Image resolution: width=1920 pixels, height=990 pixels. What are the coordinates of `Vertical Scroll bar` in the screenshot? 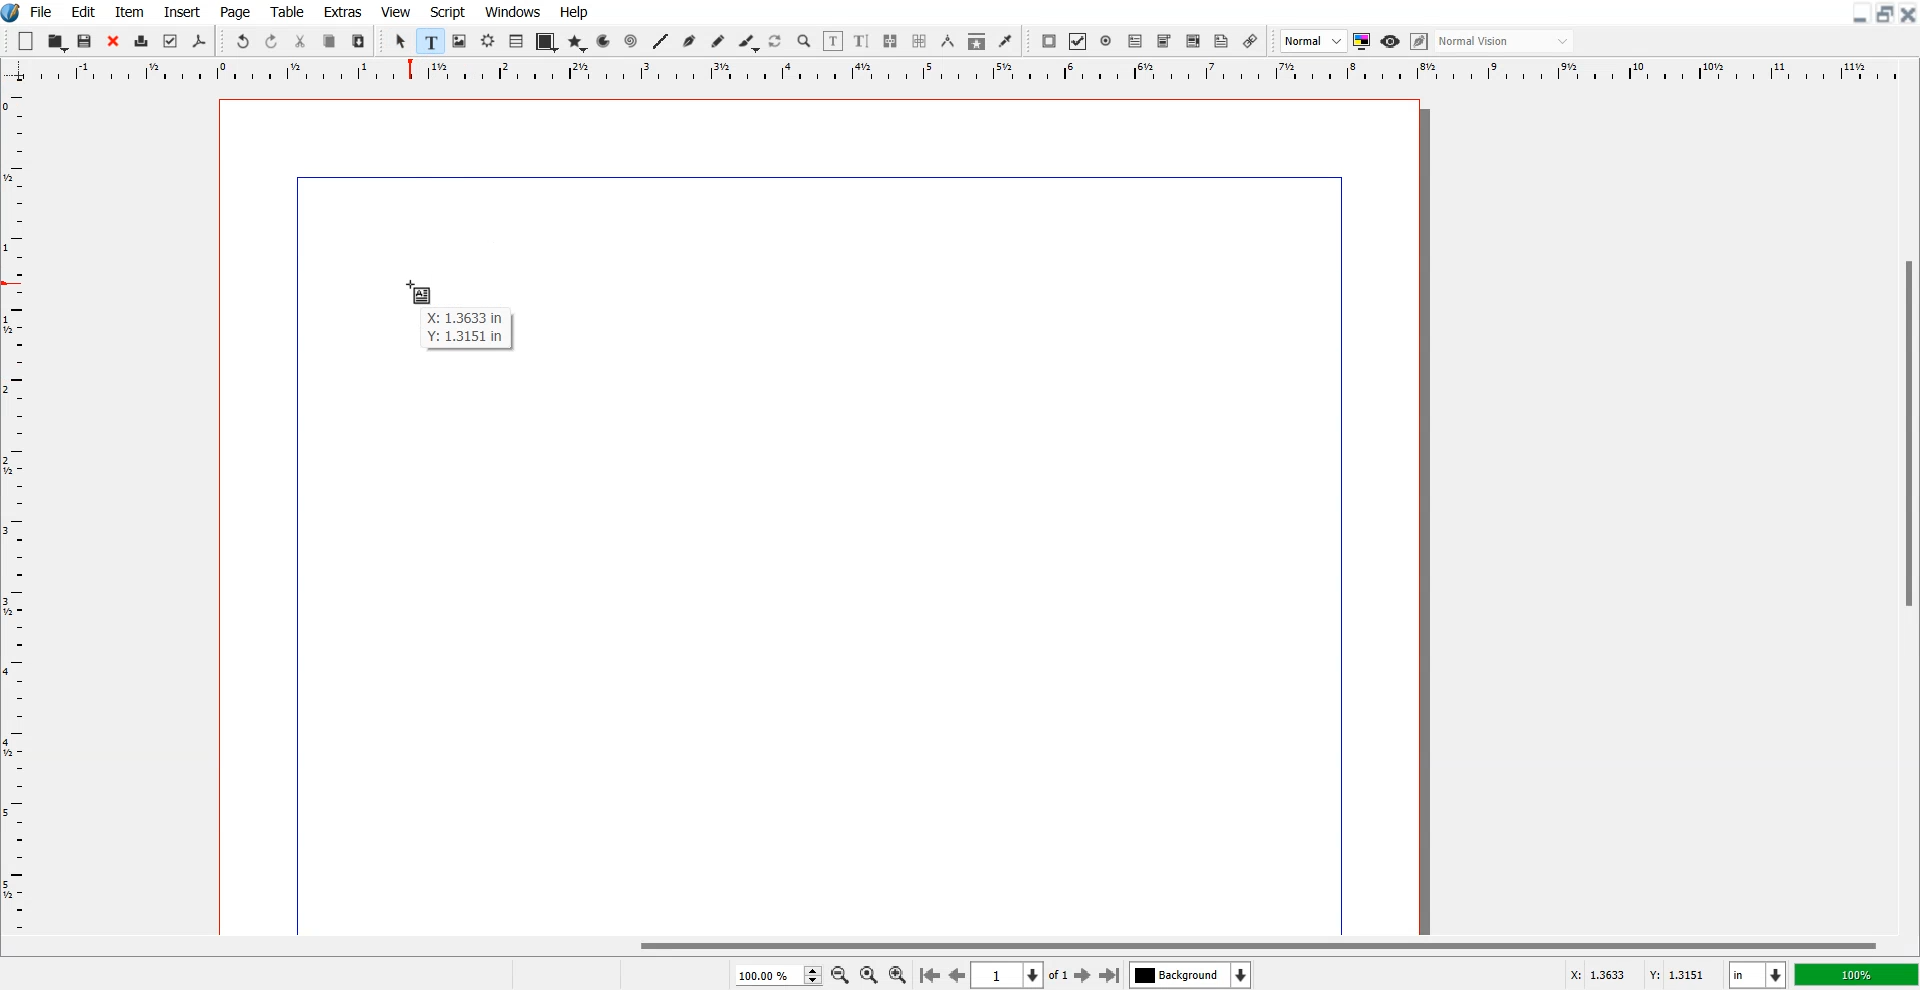 It's located at (1908, 510).